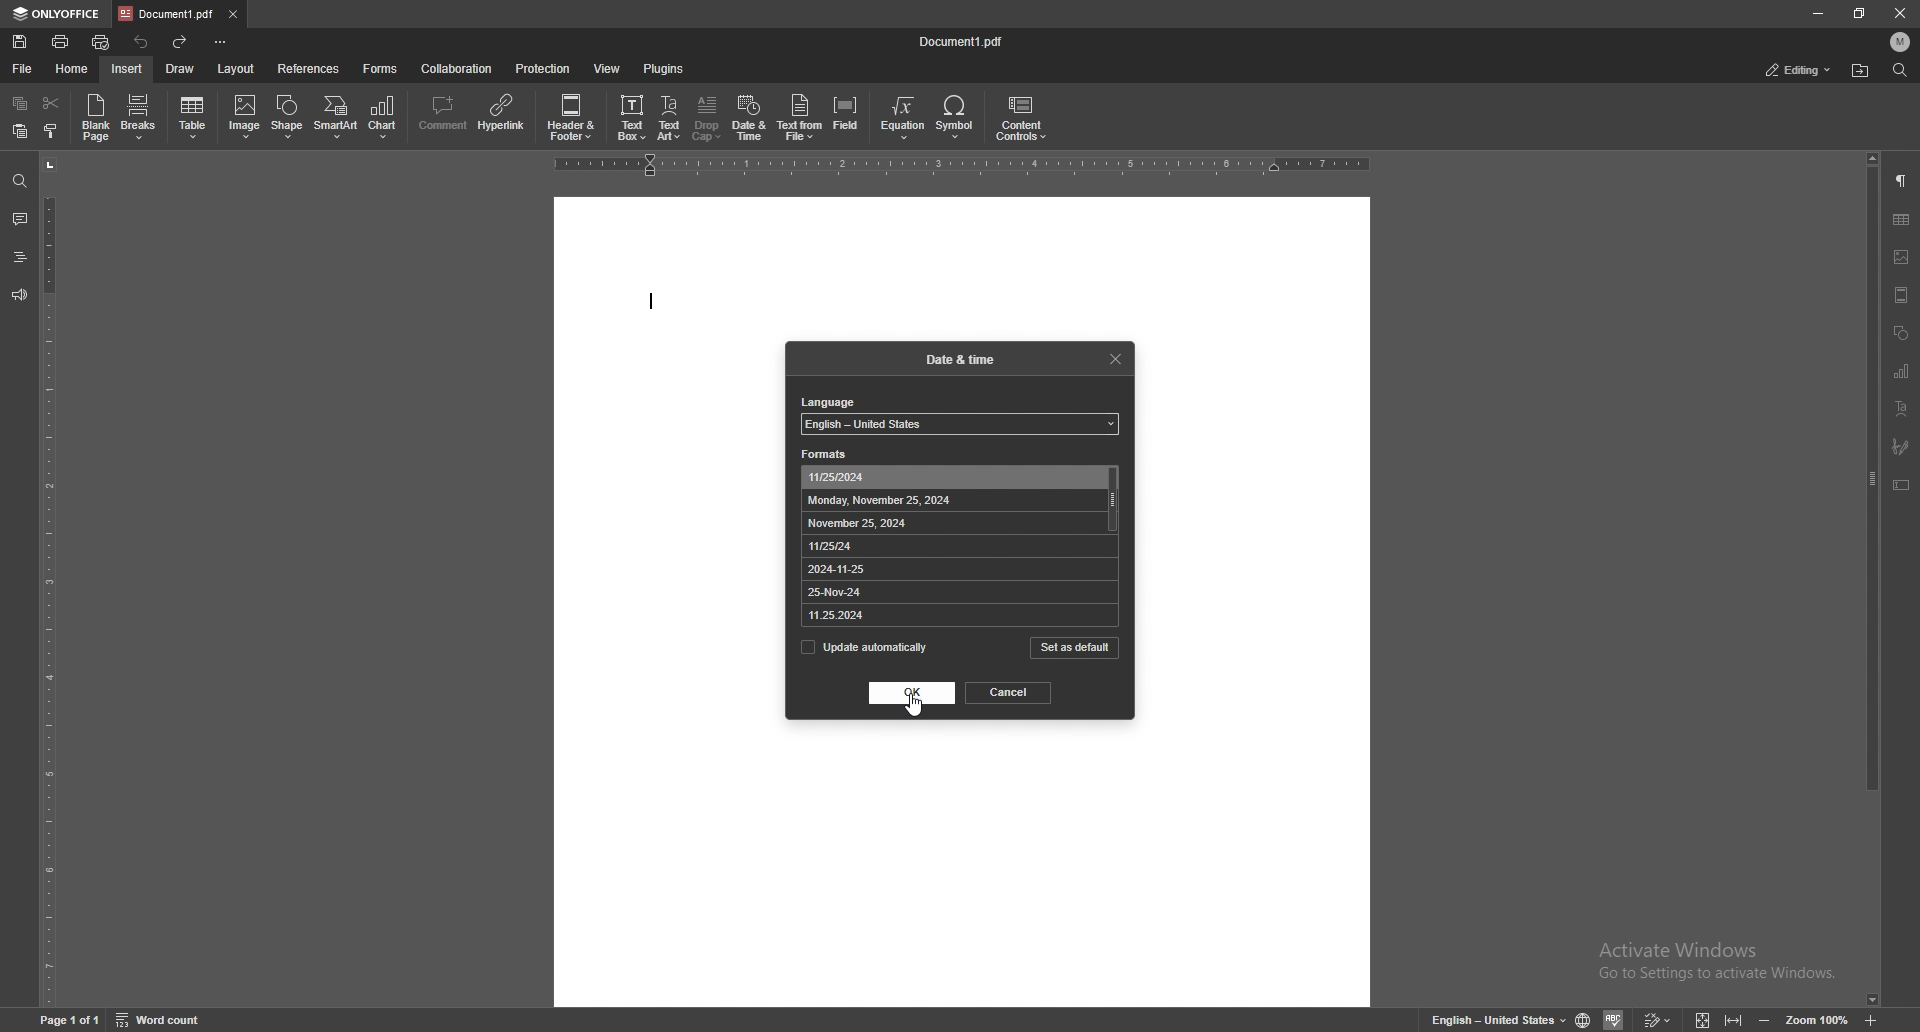 This screenshot has width=1920, height=1032. What do you see at coordinates (1798, 71) in the screenshot?
I see `status` at bounding box center [1798, 71].